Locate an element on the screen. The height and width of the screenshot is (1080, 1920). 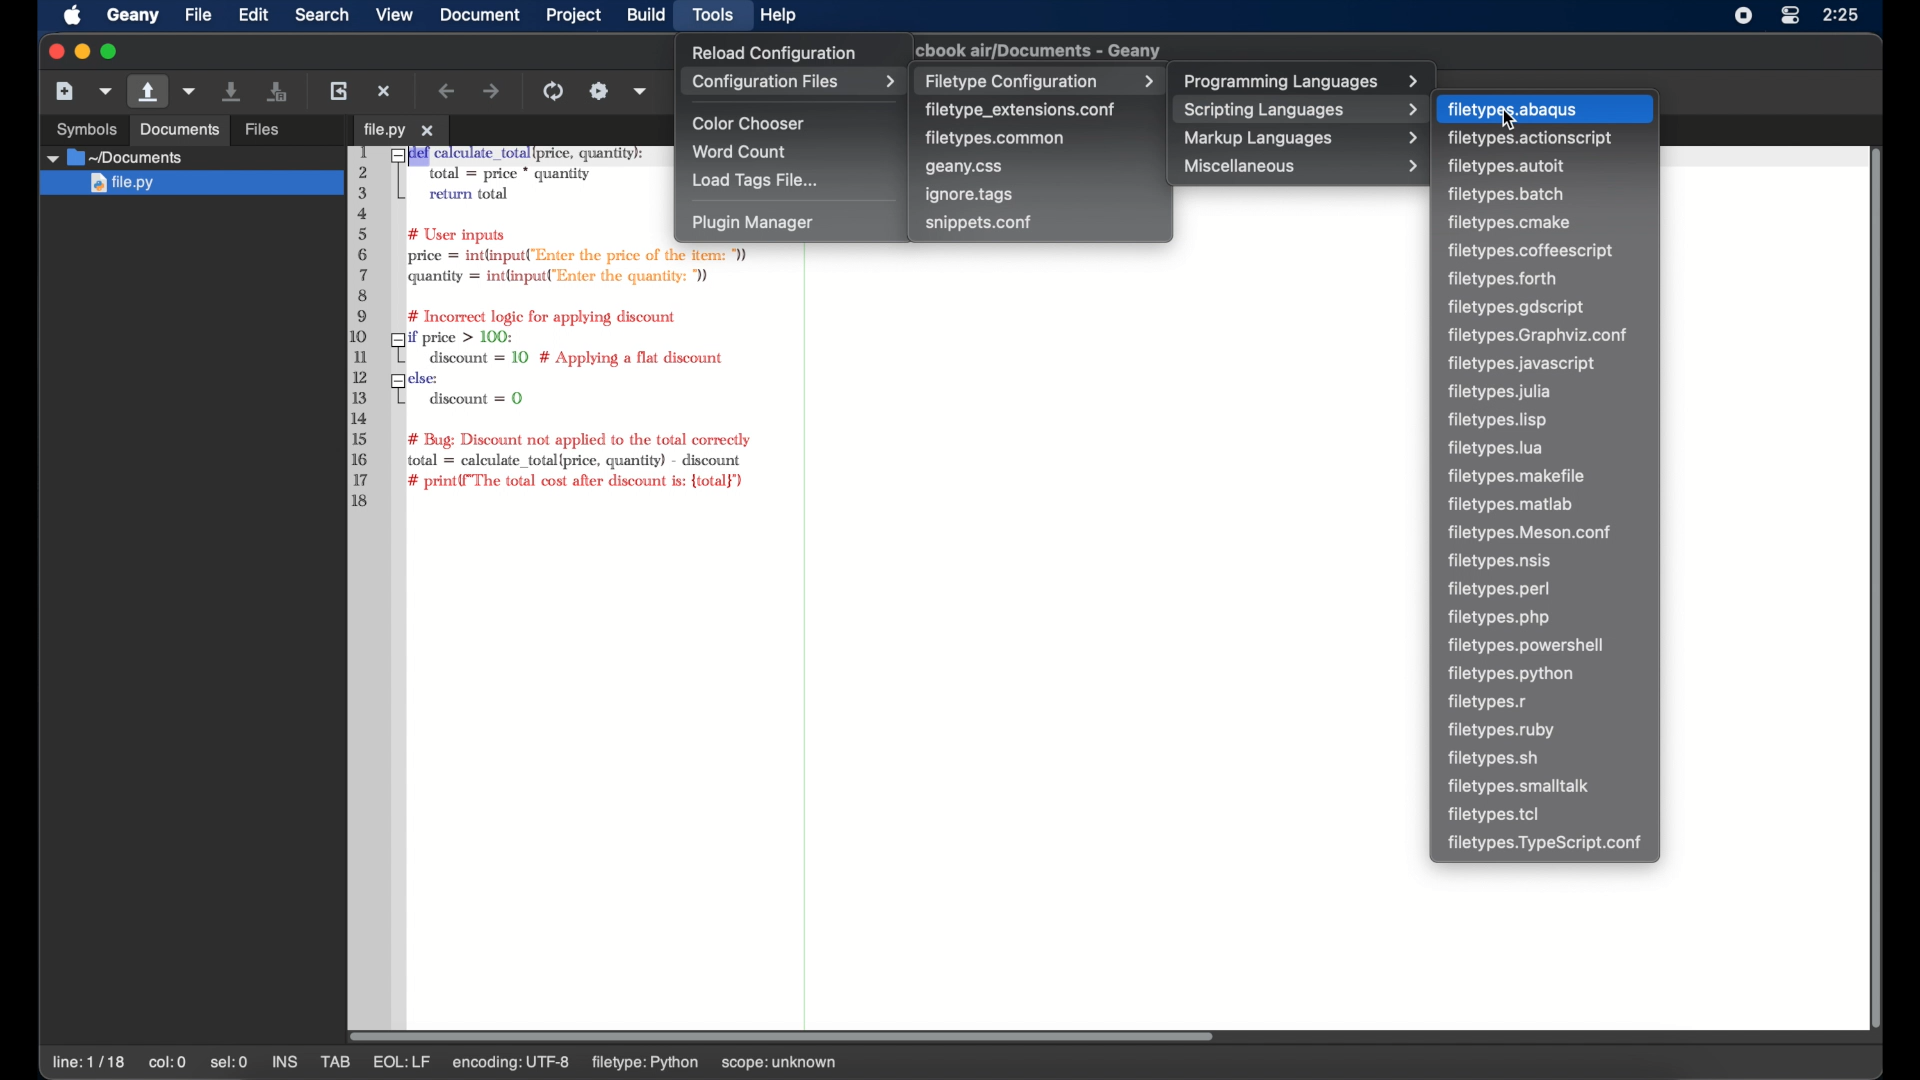
filetypes is located at coordinates (1517, 476).